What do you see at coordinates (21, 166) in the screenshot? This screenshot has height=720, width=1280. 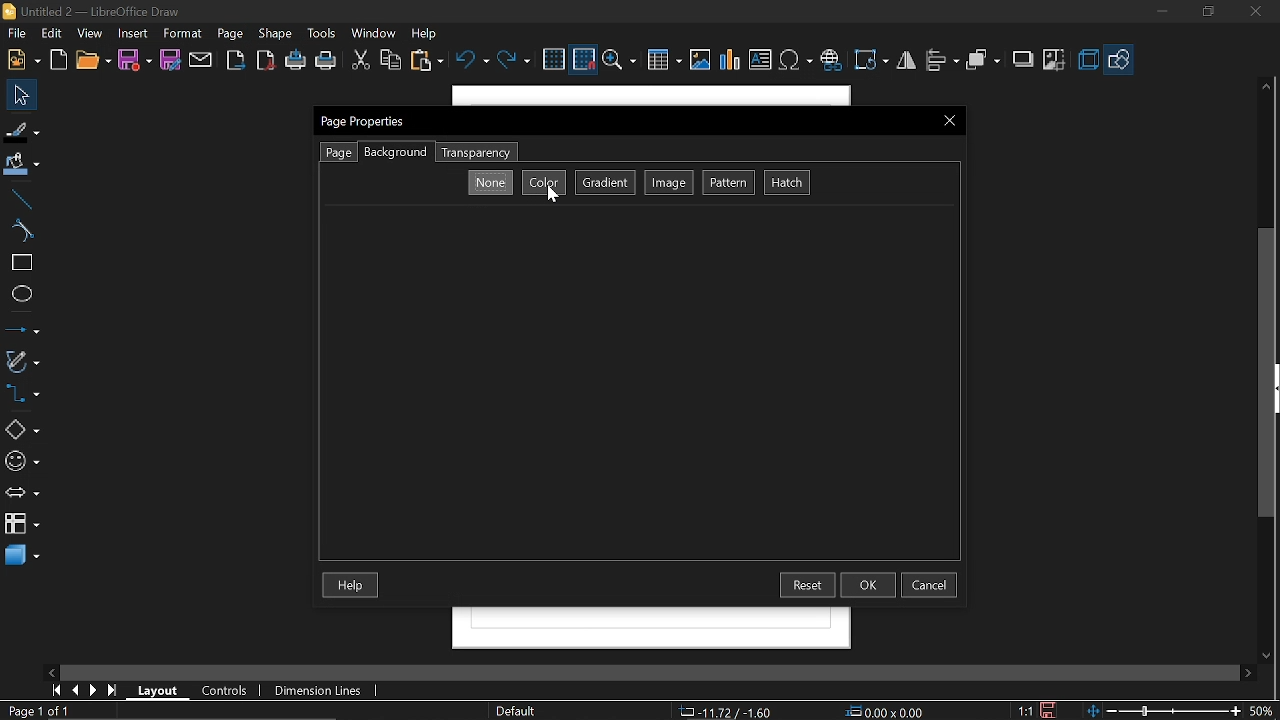 I see `Fill color` at bounding box center [21, 166].